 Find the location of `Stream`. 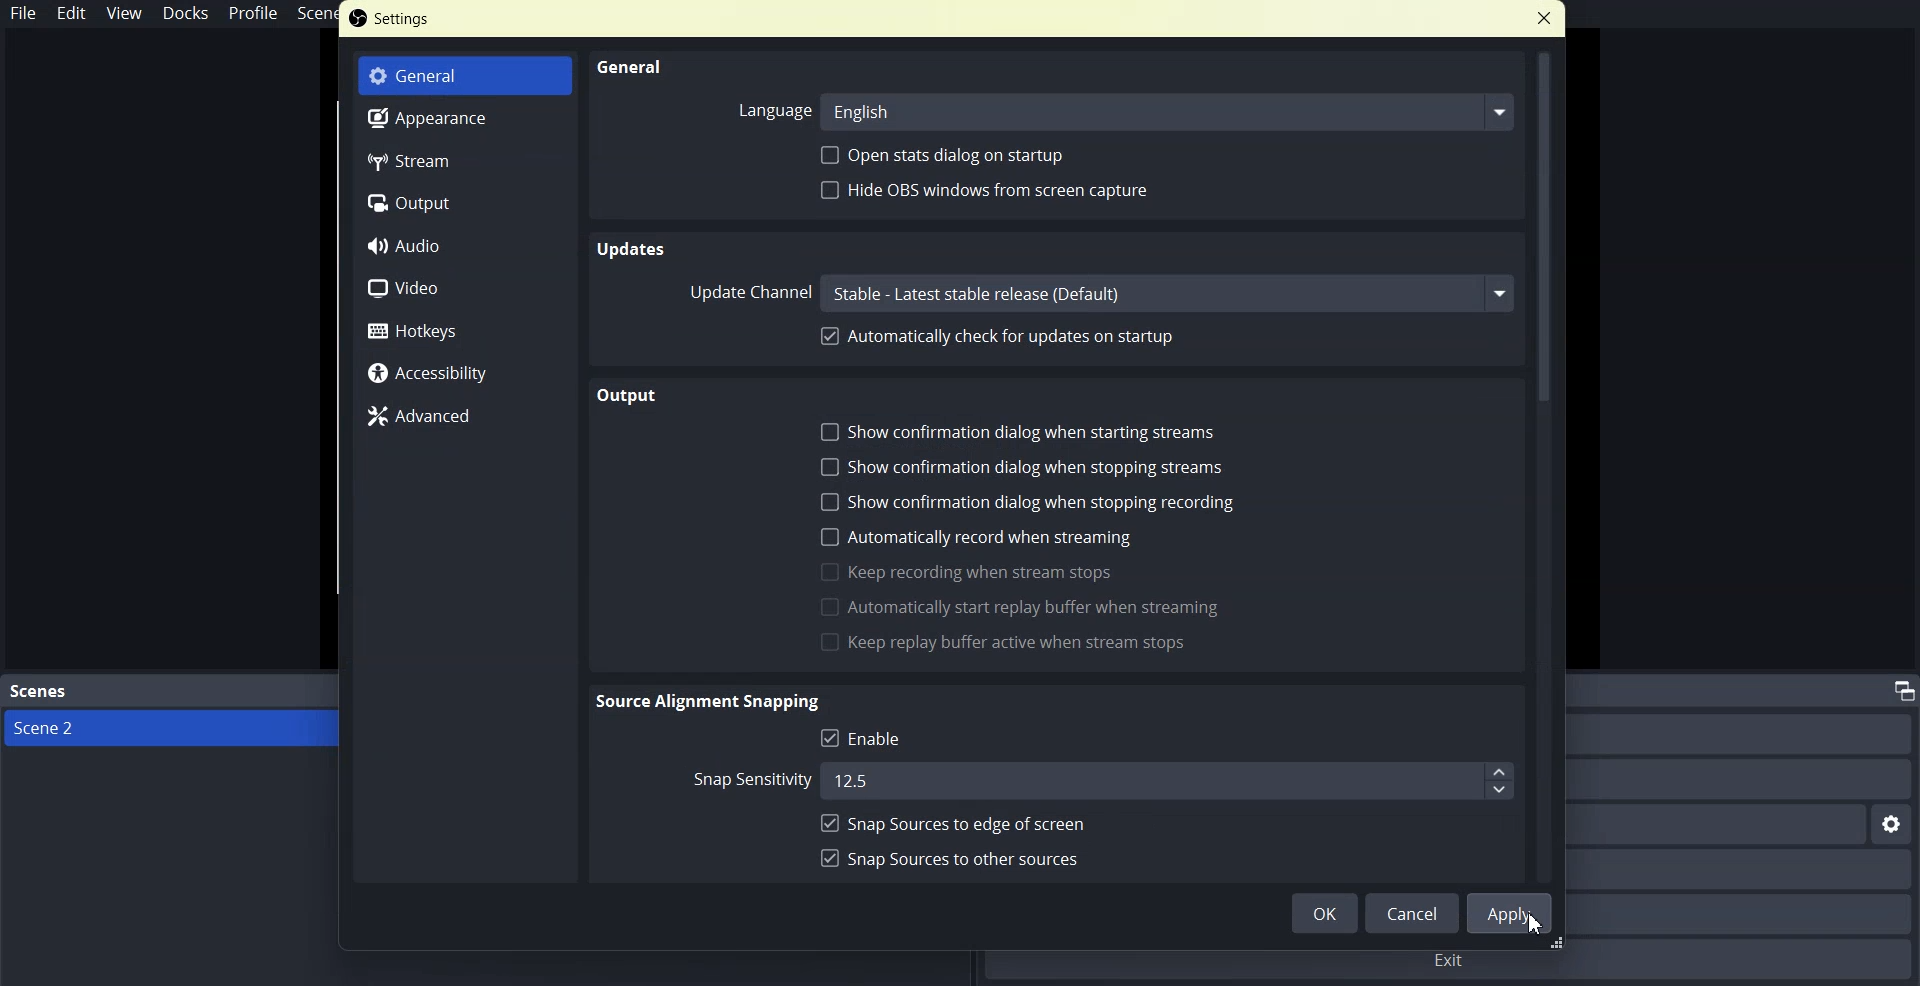

Stream is located at coordinates (467, 160).